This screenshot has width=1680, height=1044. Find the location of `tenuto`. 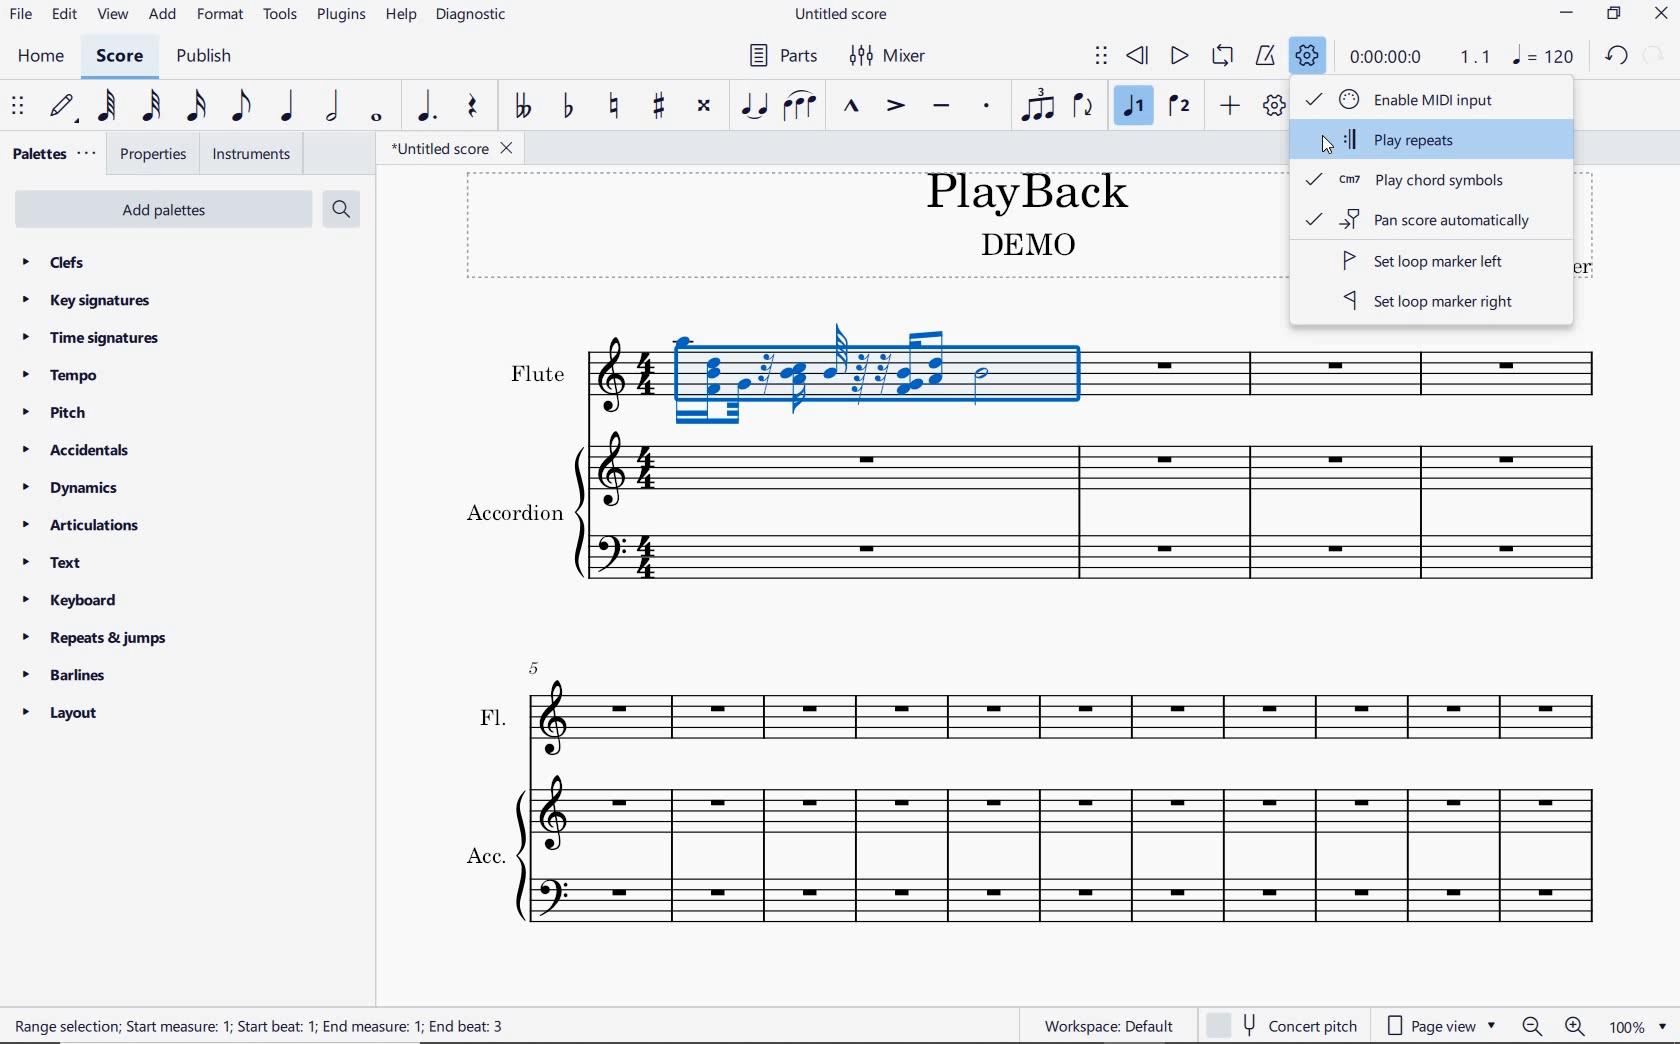

tenuto is located at coordinates (941, 107).